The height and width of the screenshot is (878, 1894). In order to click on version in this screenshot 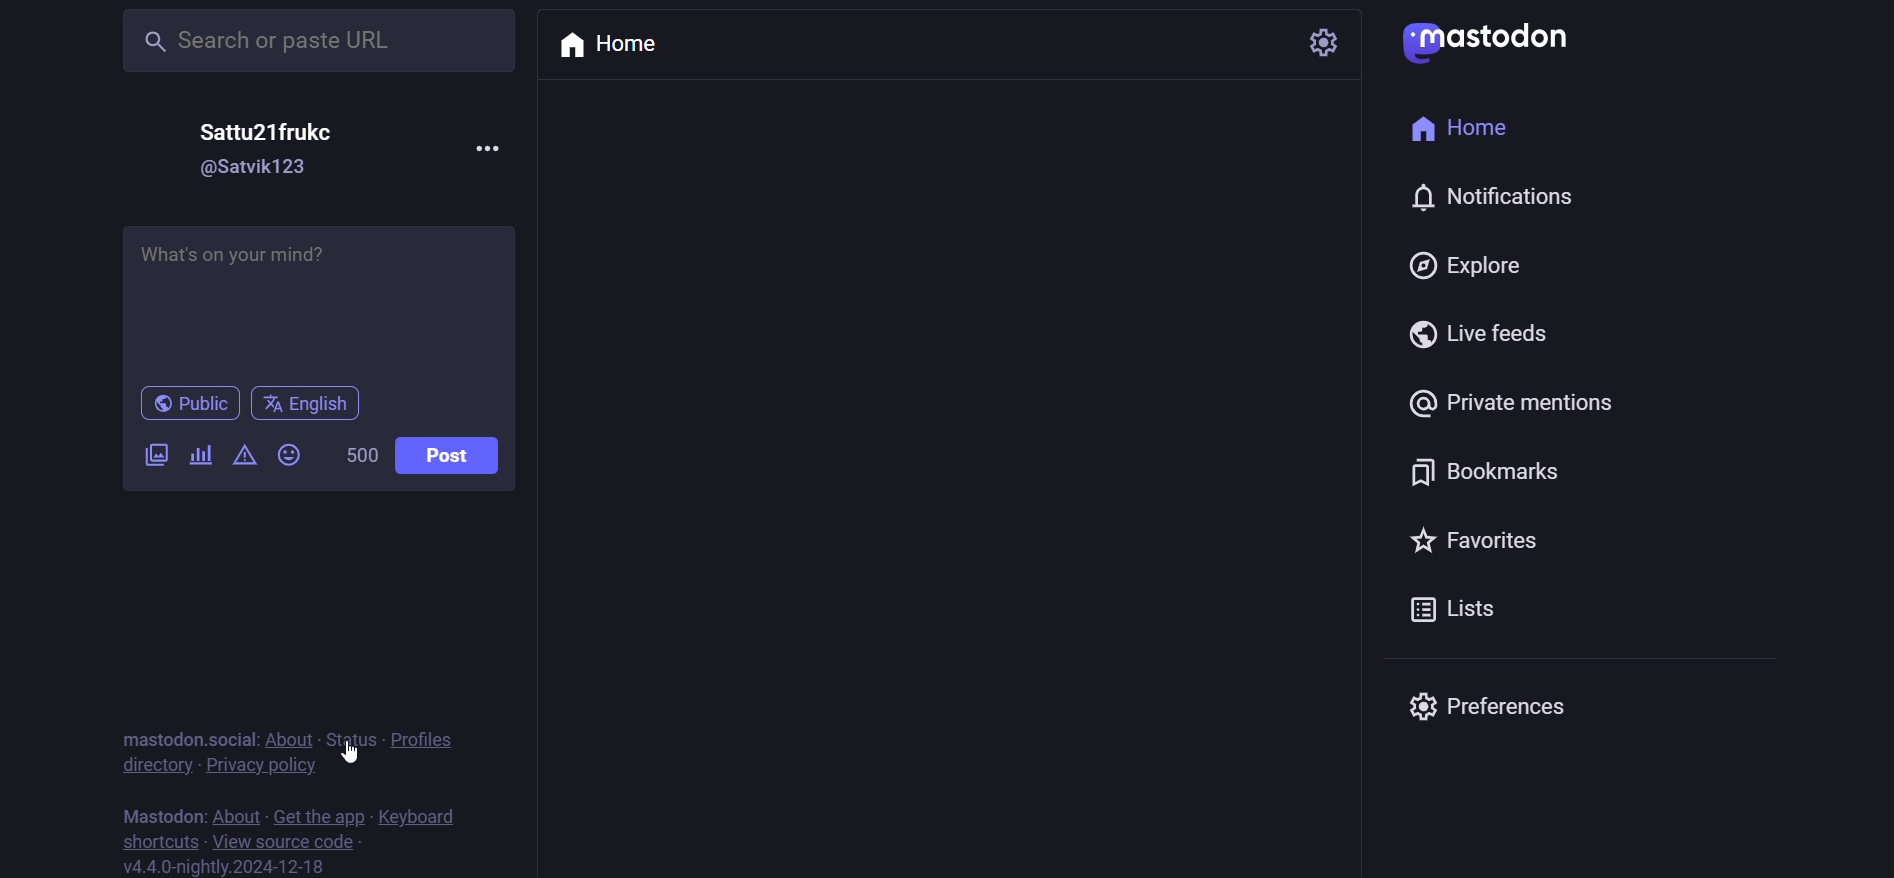, I will do `click(230, 867)`.